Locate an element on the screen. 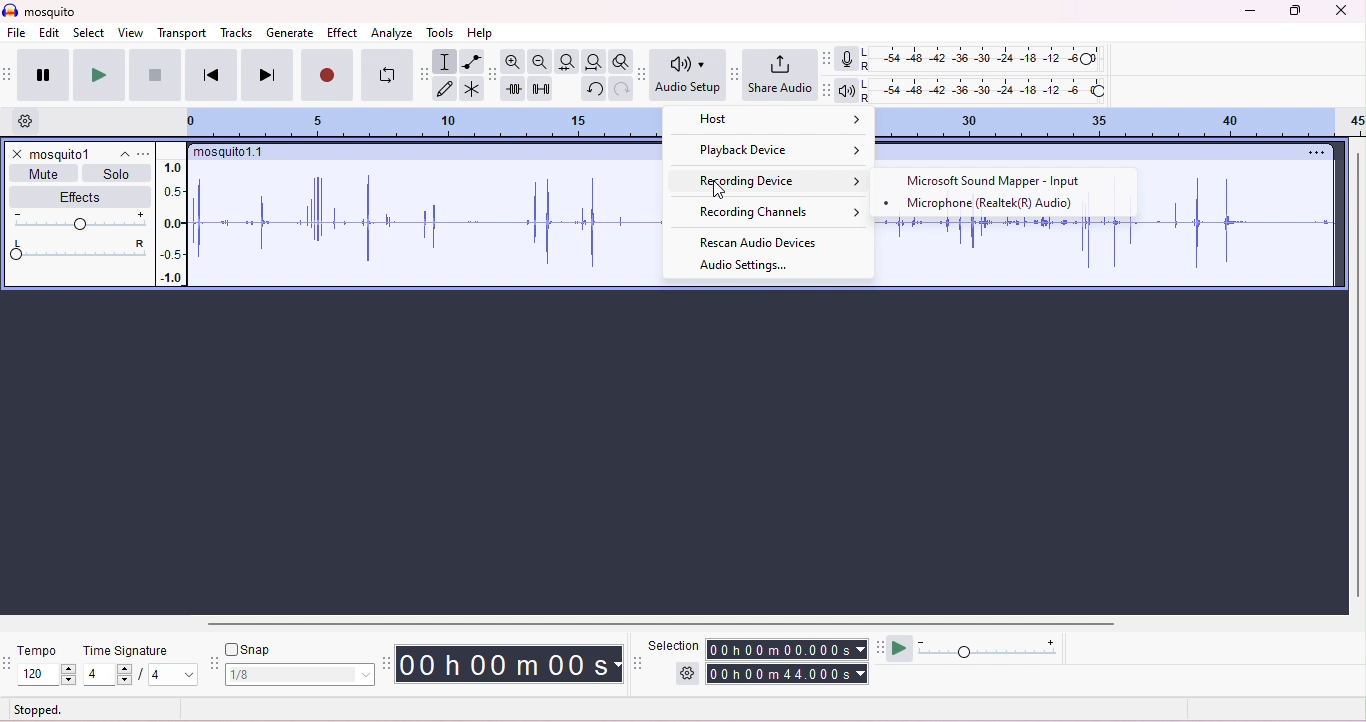 The image size is (1366, 722). audio set up tool bar is located at coordinates (644, 74).